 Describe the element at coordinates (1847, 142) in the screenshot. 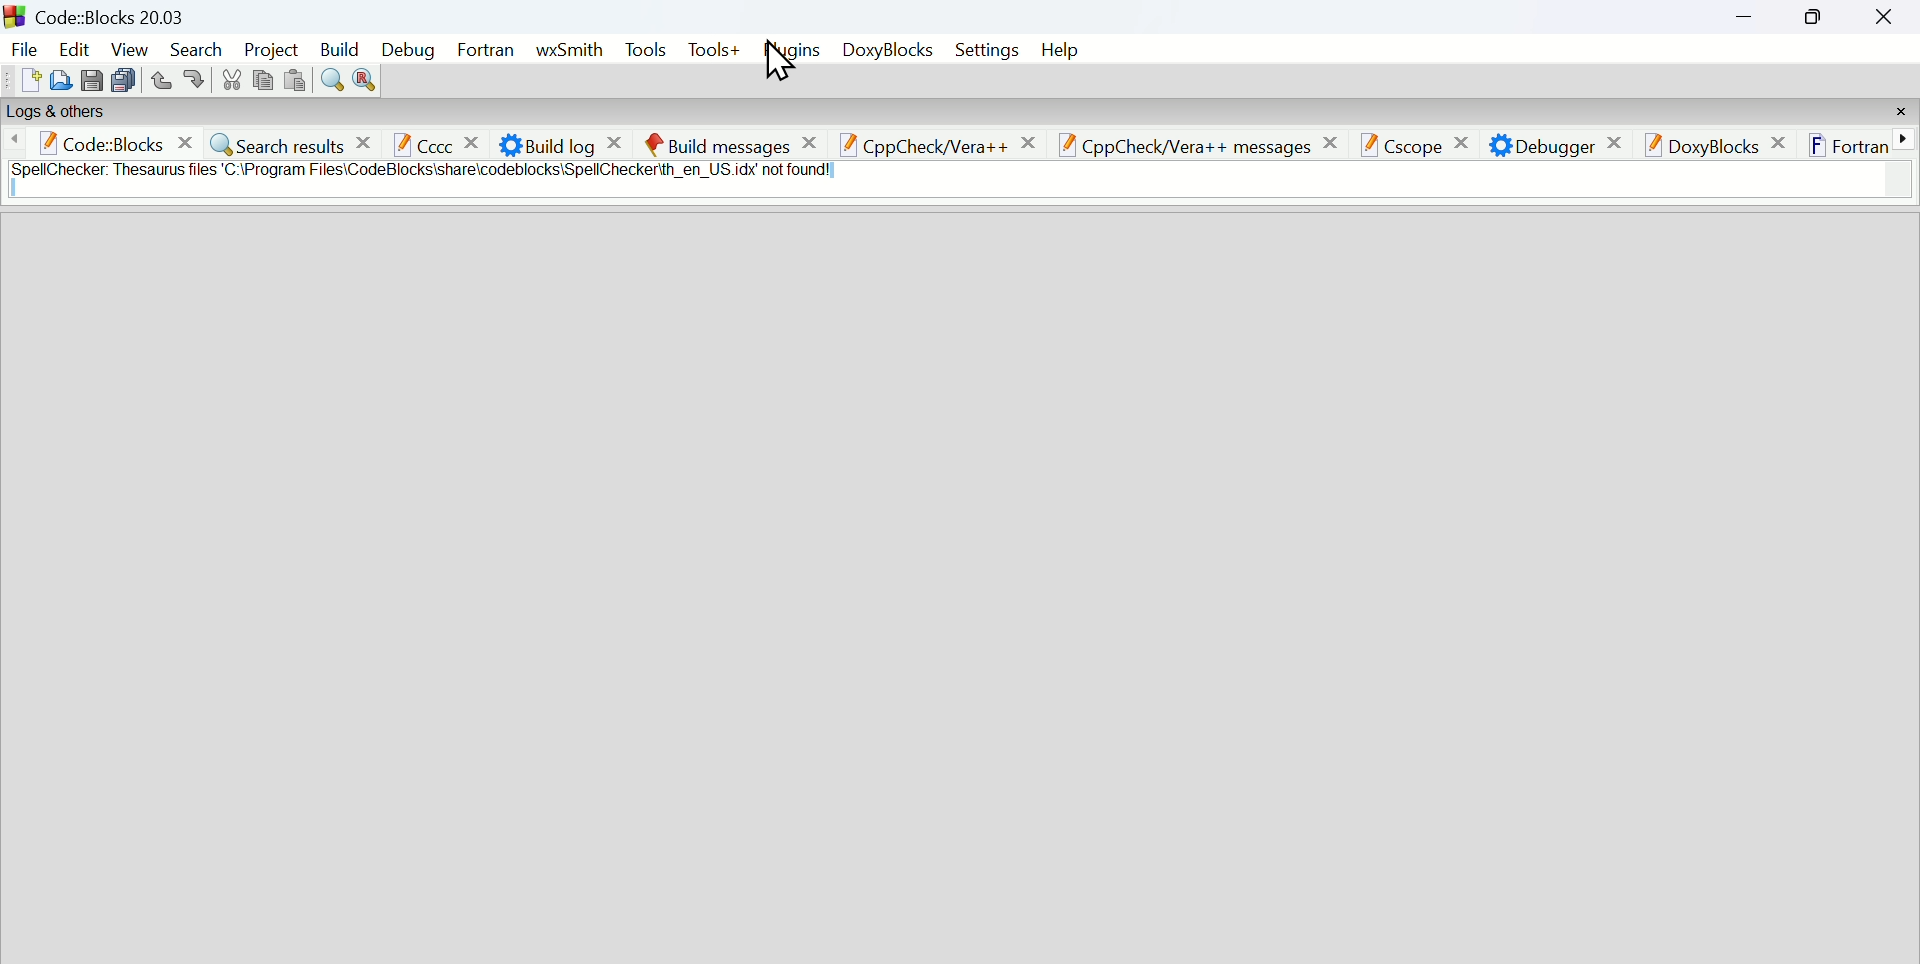

I see `Fortran` at that location.